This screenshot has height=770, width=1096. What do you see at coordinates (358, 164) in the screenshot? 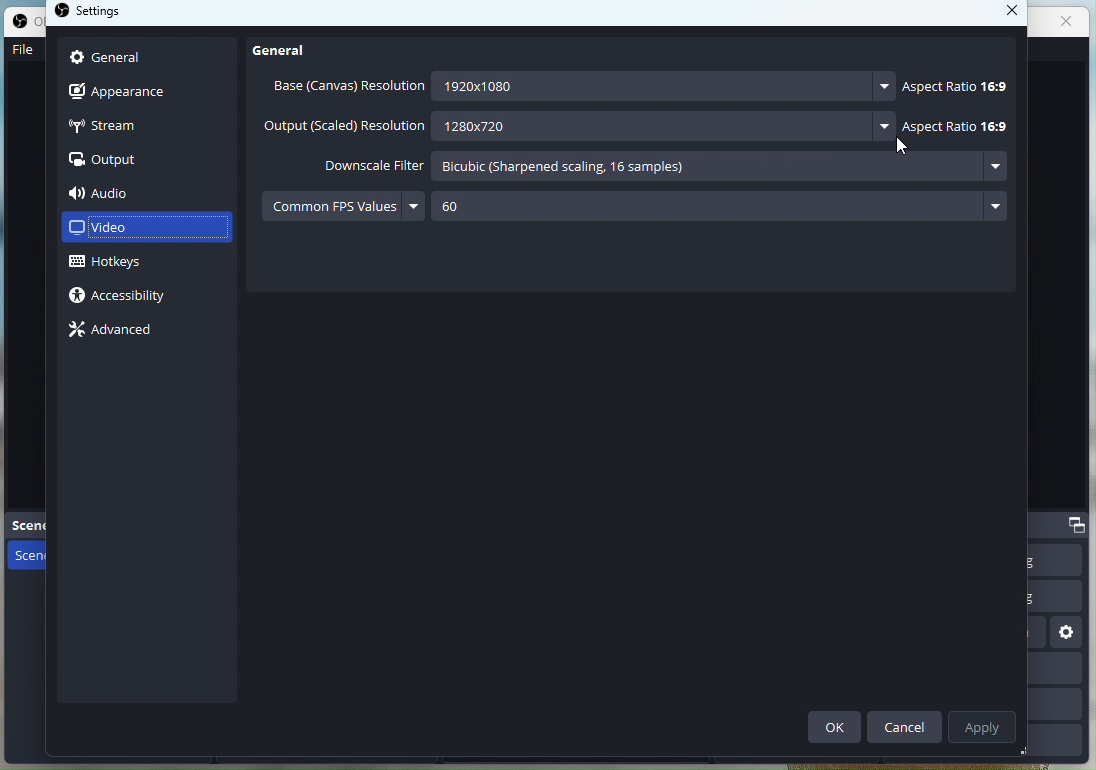
I see `Downscale Filter` at bounding box center [358, 164].